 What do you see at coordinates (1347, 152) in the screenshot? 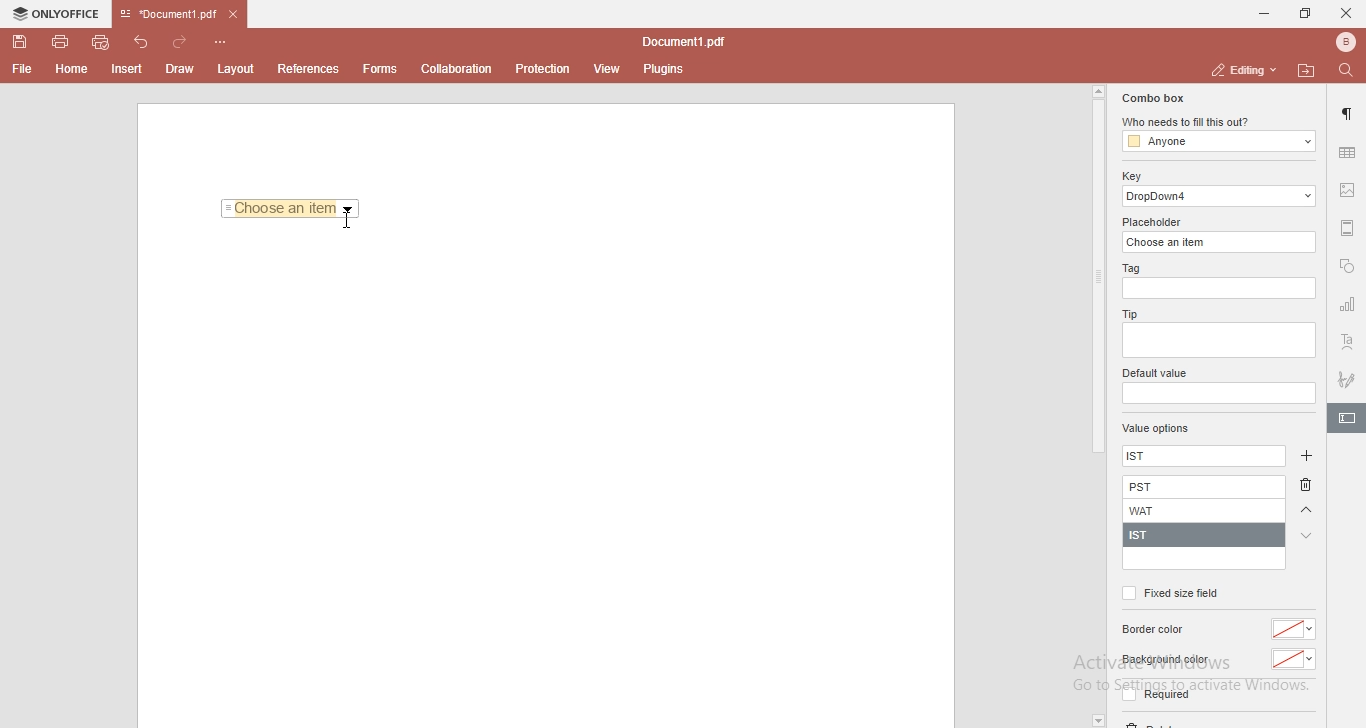
I see `table` at bounding box center [1347, 152].